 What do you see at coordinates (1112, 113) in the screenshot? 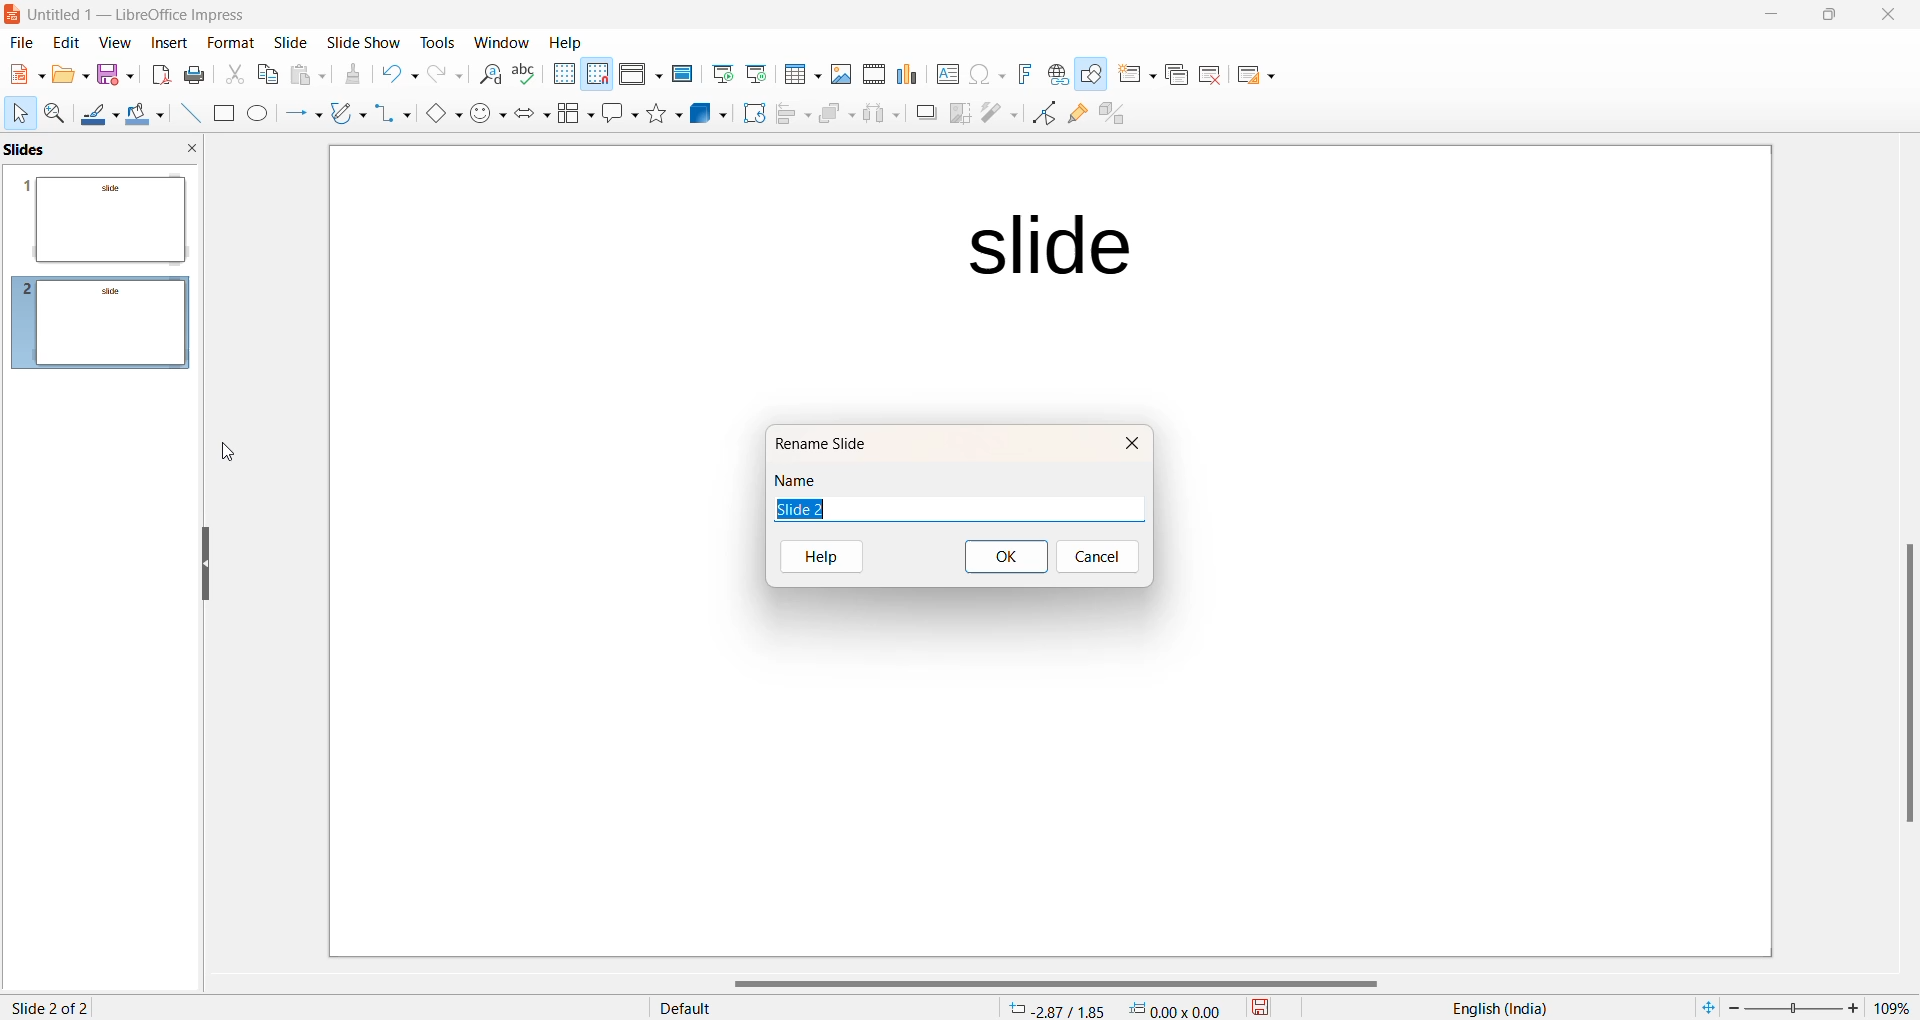
I see `toggle extrusion` at bounding box center [1112, 113].